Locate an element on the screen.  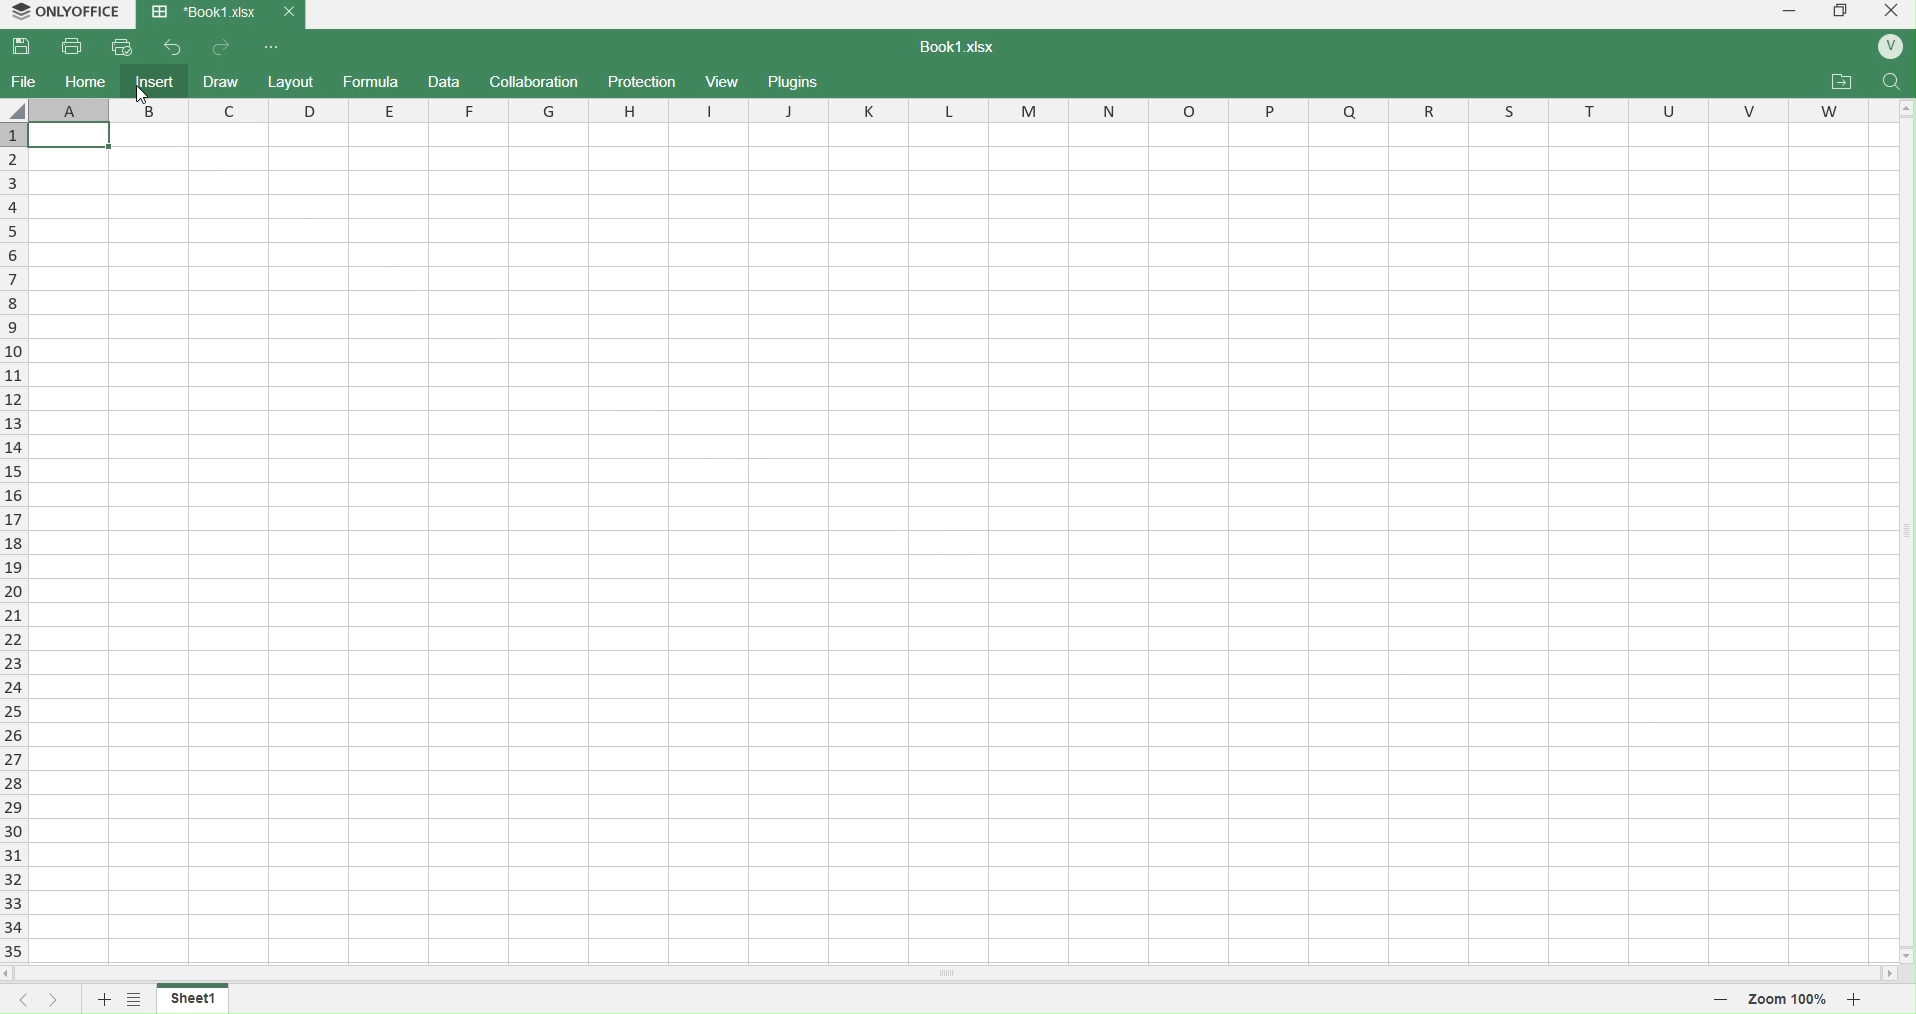
file is located at coordinates (24, 81).